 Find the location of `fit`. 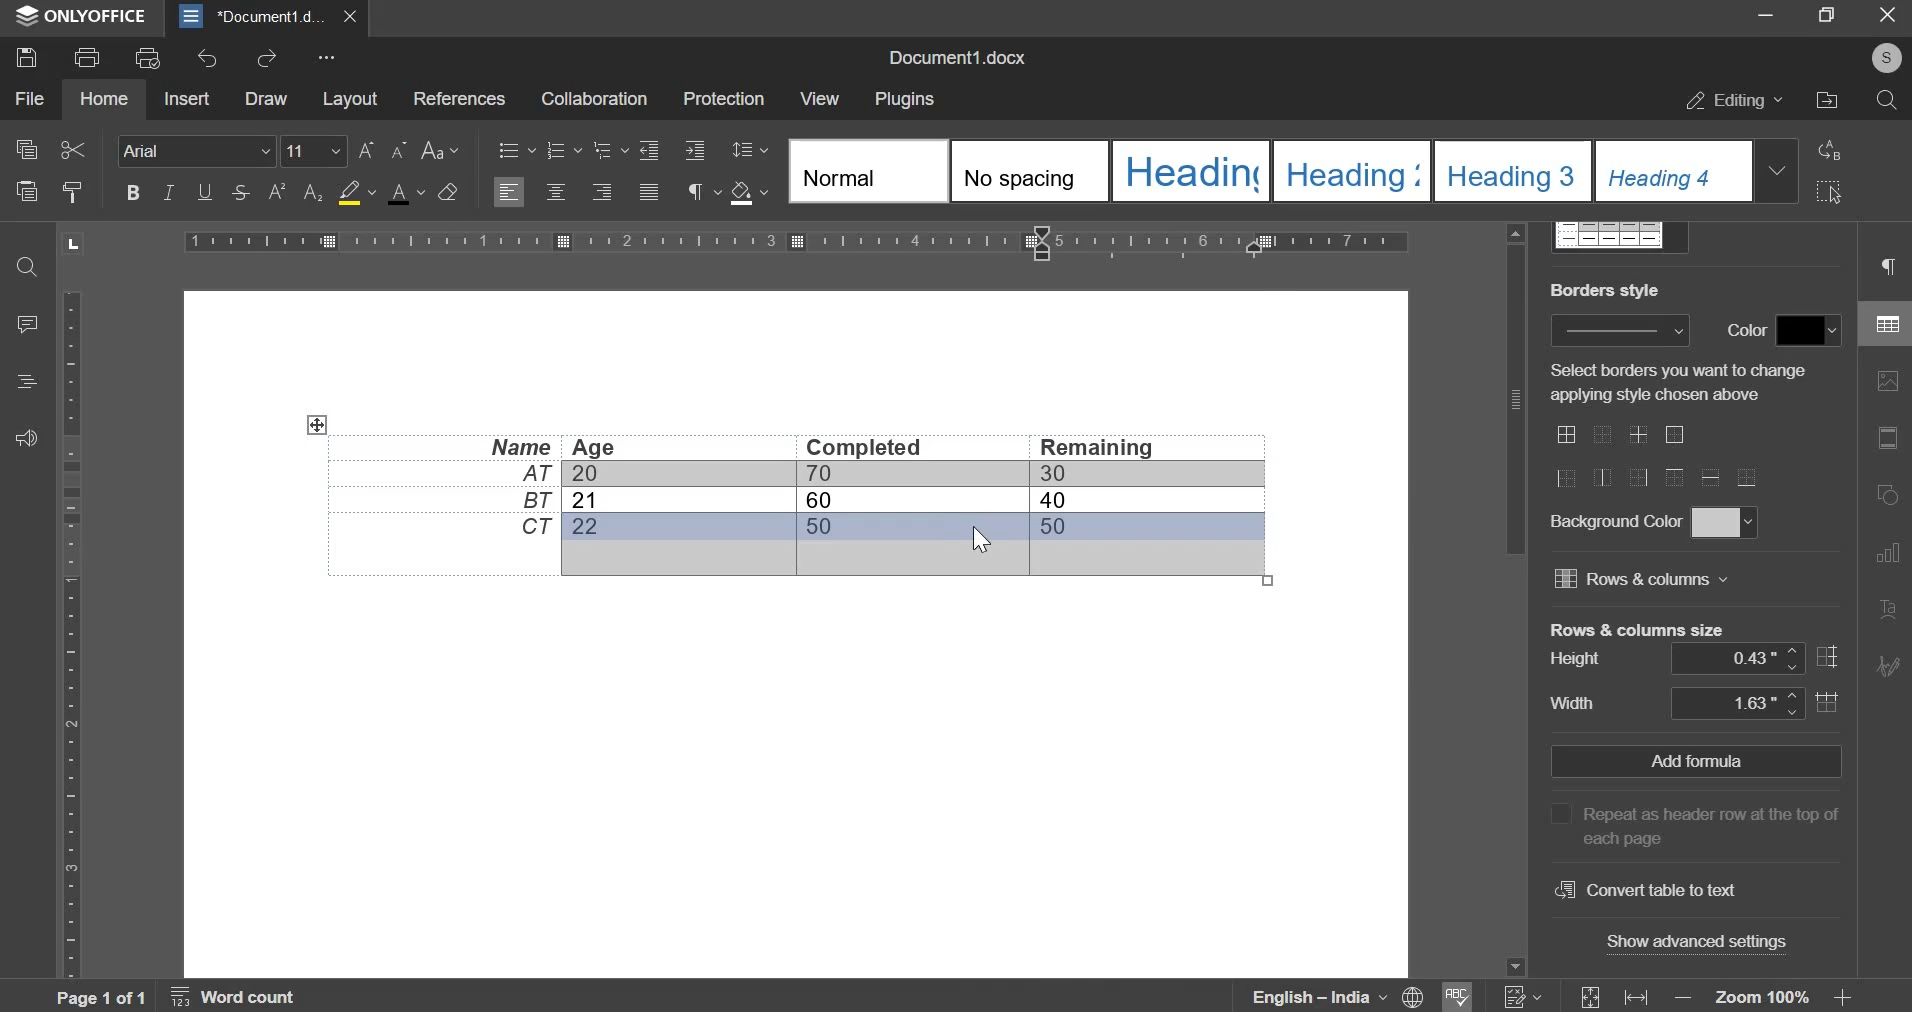

fit is located at coordinates (1612, 995).